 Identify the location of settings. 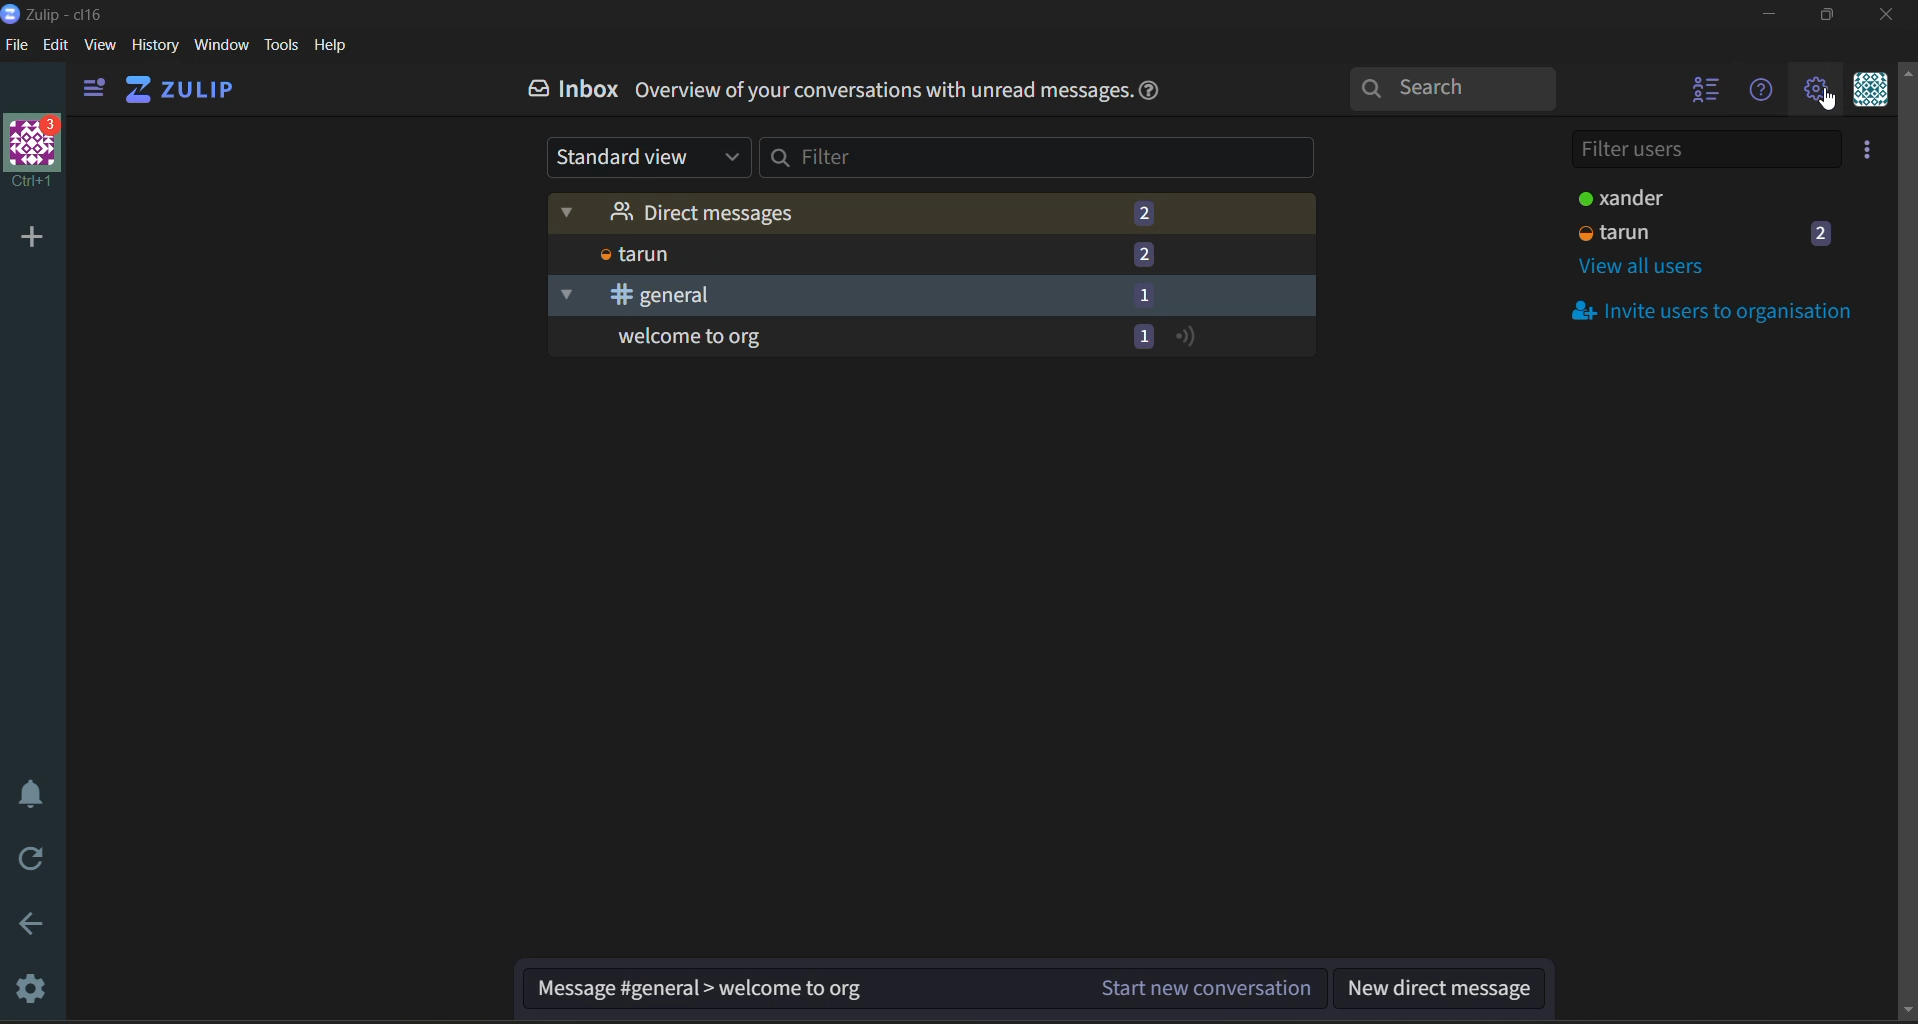
(25, 985).